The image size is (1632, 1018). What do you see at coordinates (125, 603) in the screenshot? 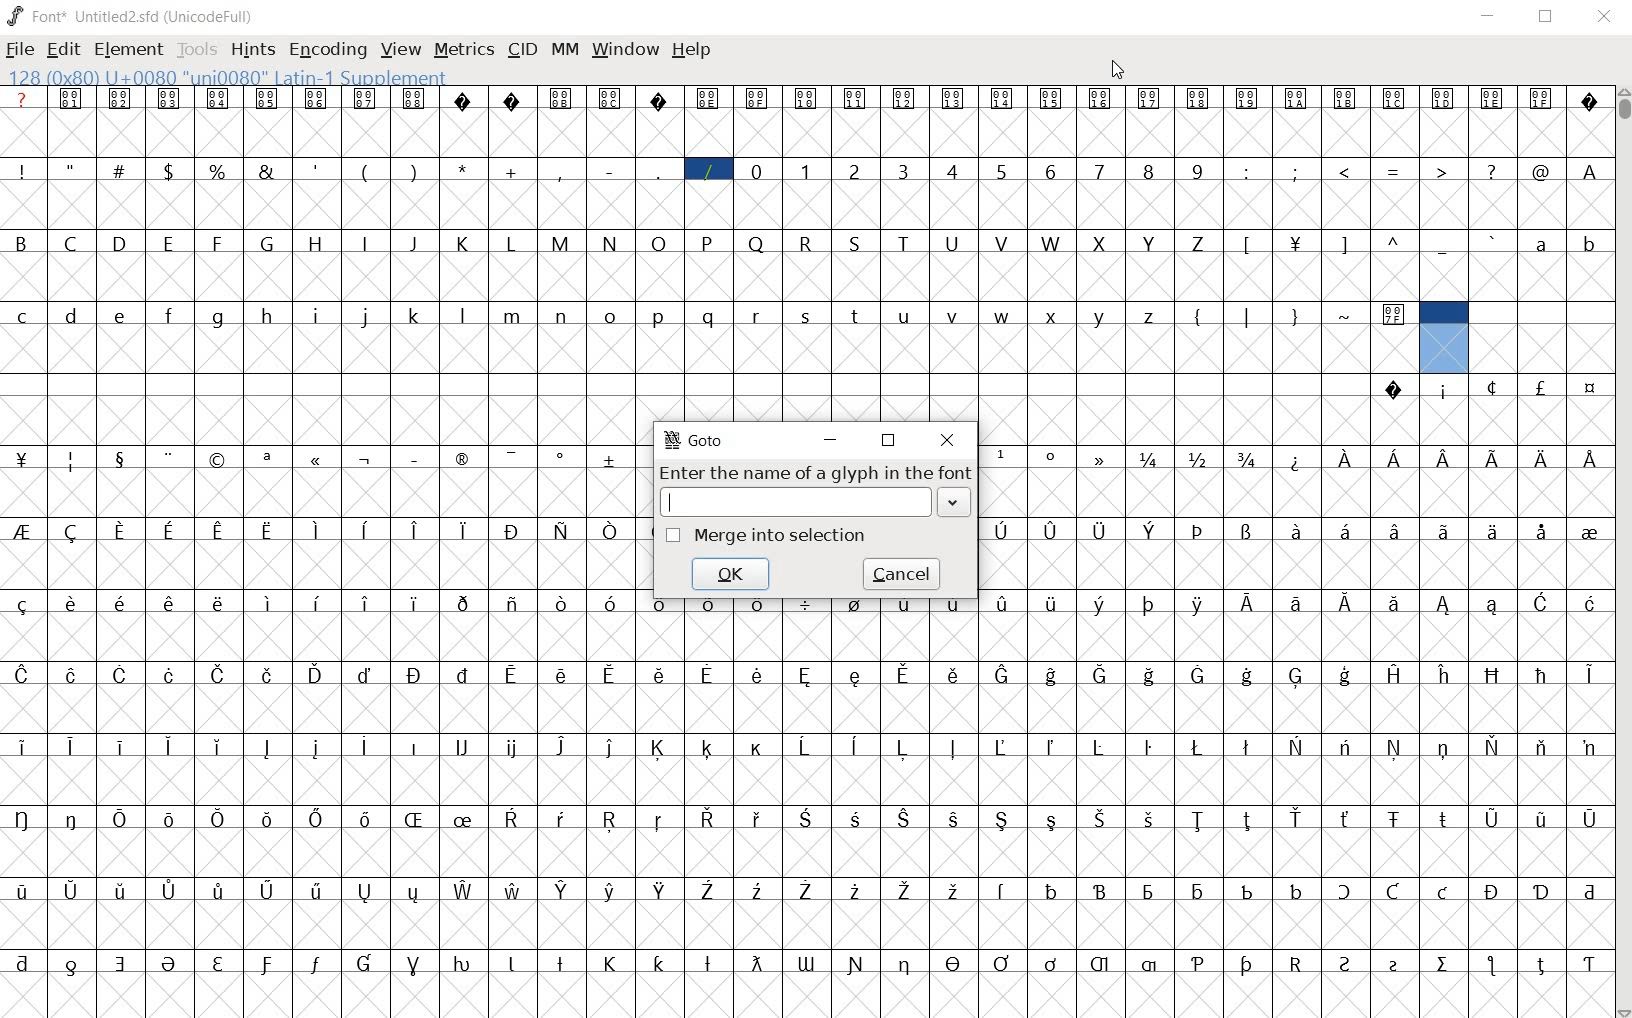
I see `Symbol` at bounding box center [125, 603].